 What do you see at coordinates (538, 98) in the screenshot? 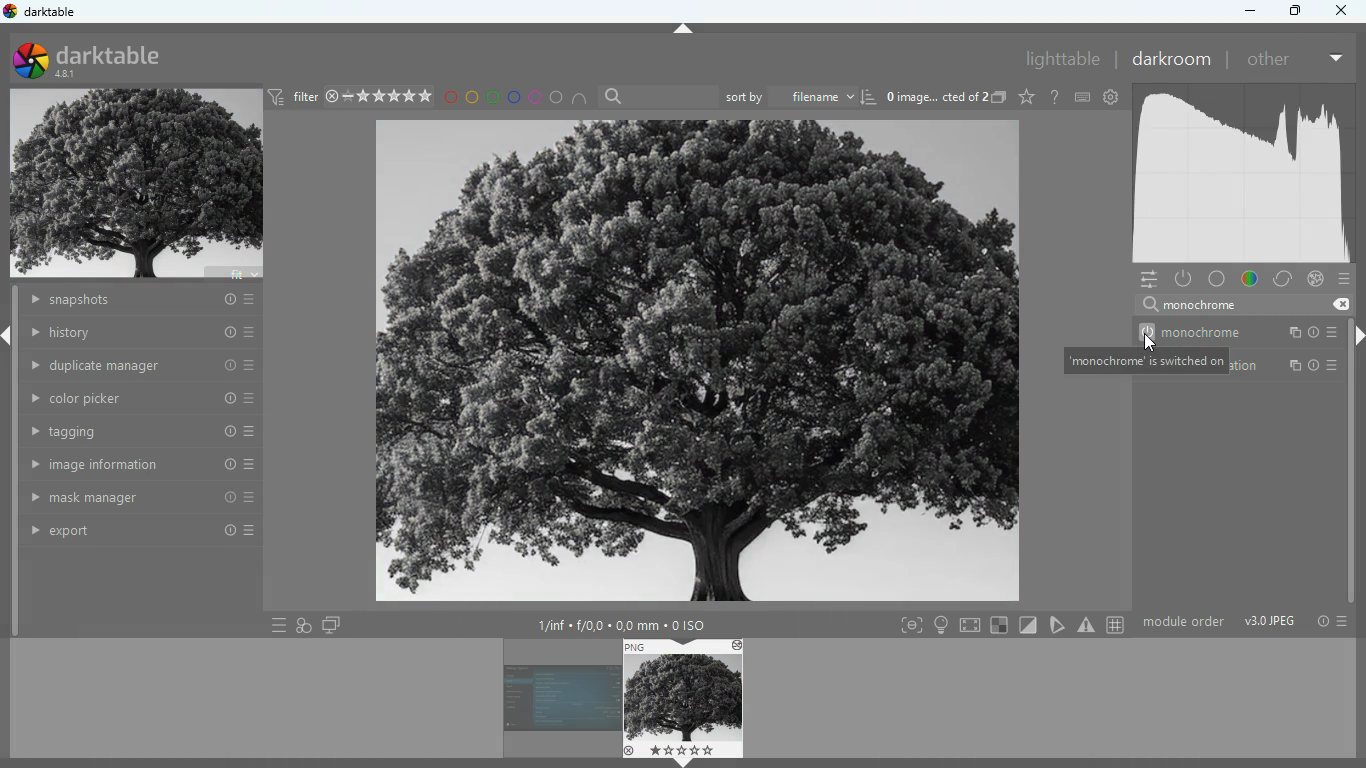
I see `pink` at bounding box center [538, 98].